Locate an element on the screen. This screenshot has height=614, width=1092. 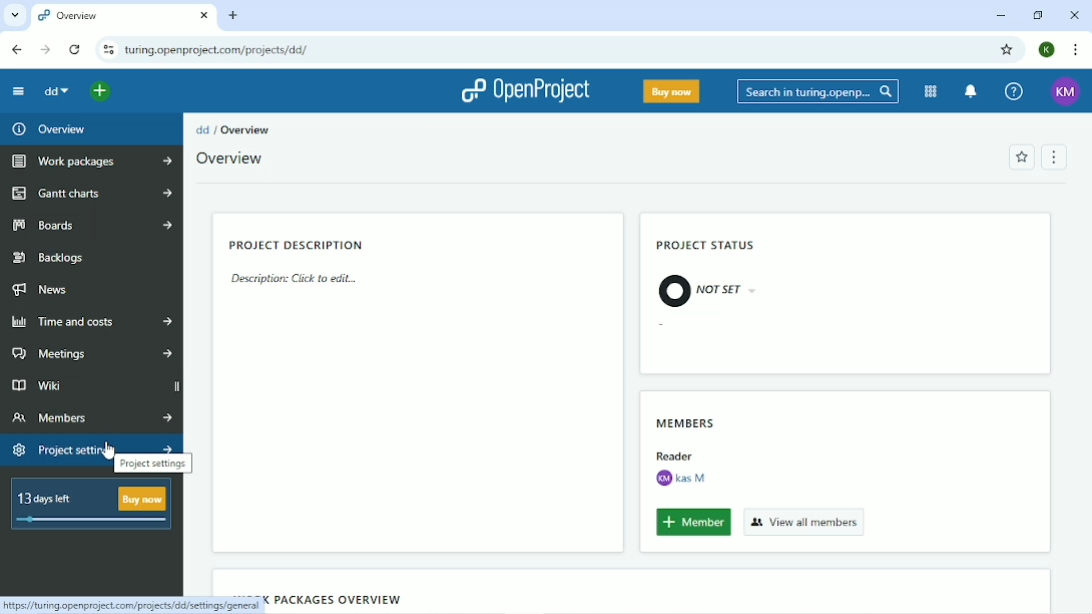
K is located at coordinates (1047, 50).